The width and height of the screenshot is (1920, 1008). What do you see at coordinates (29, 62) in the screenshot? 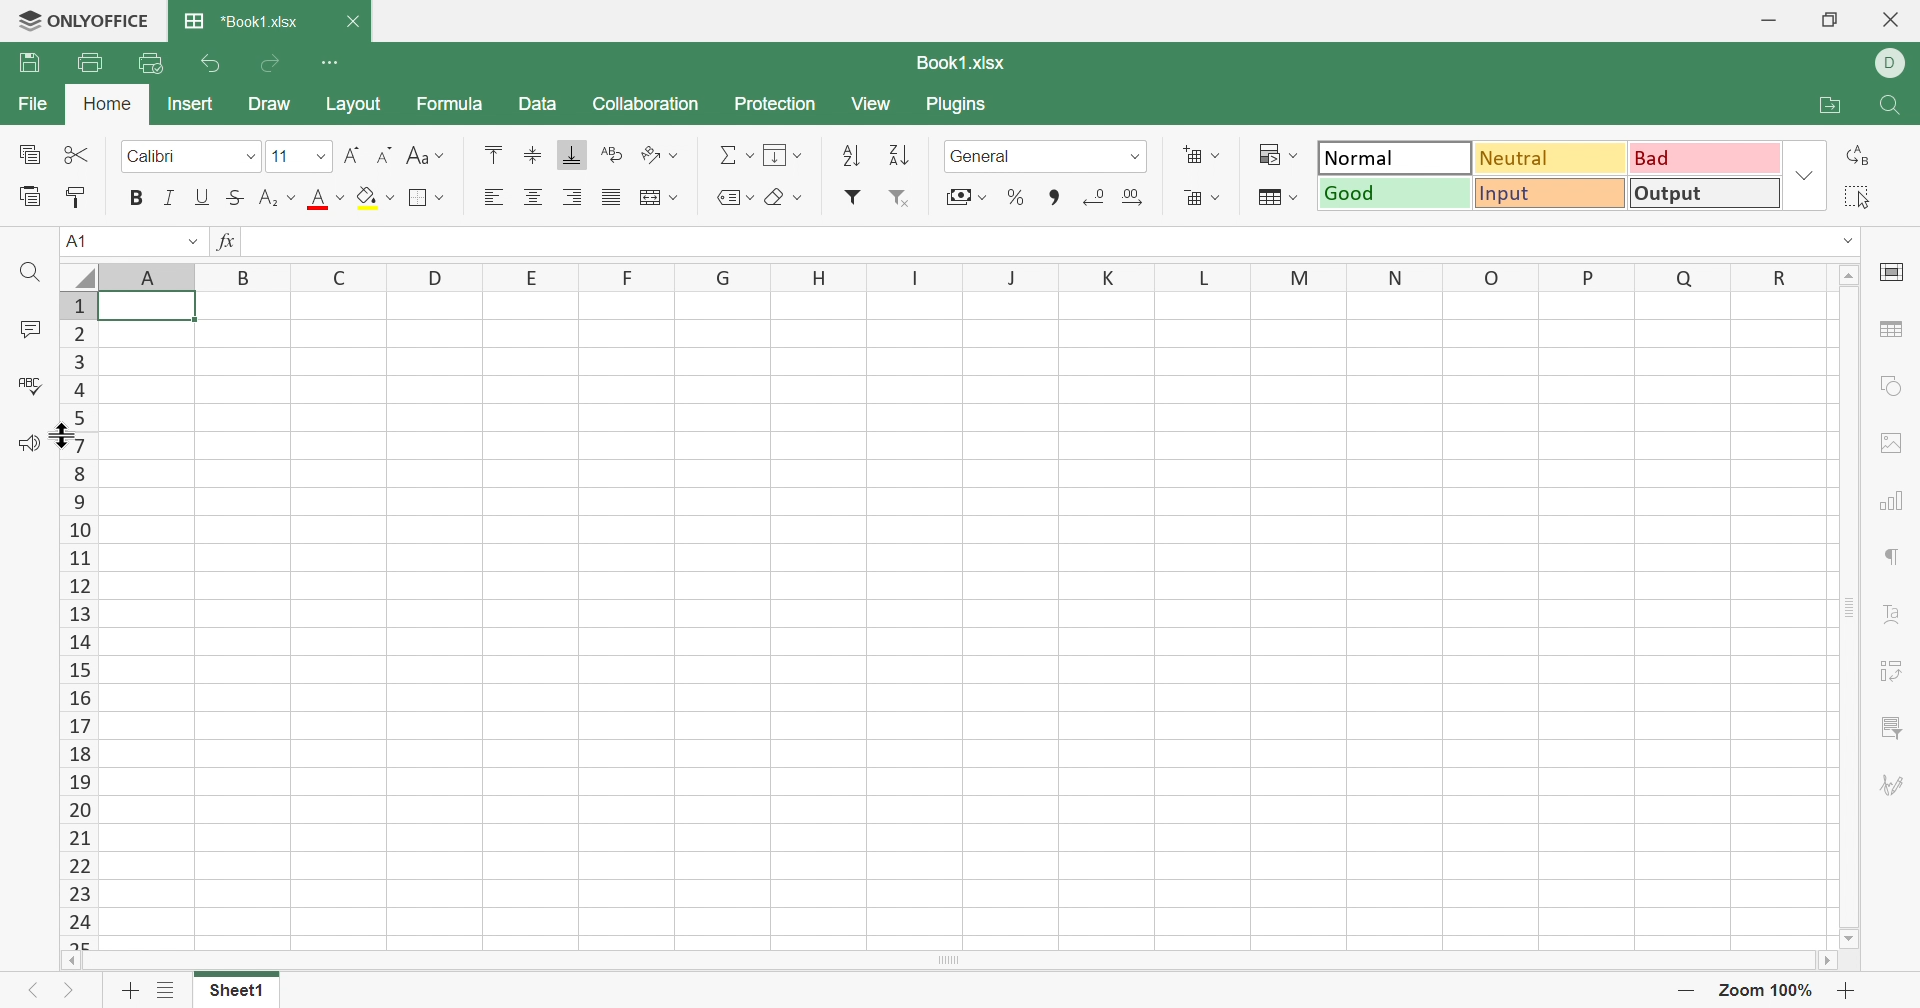
I see `Save` at bounding box center [29, 62].